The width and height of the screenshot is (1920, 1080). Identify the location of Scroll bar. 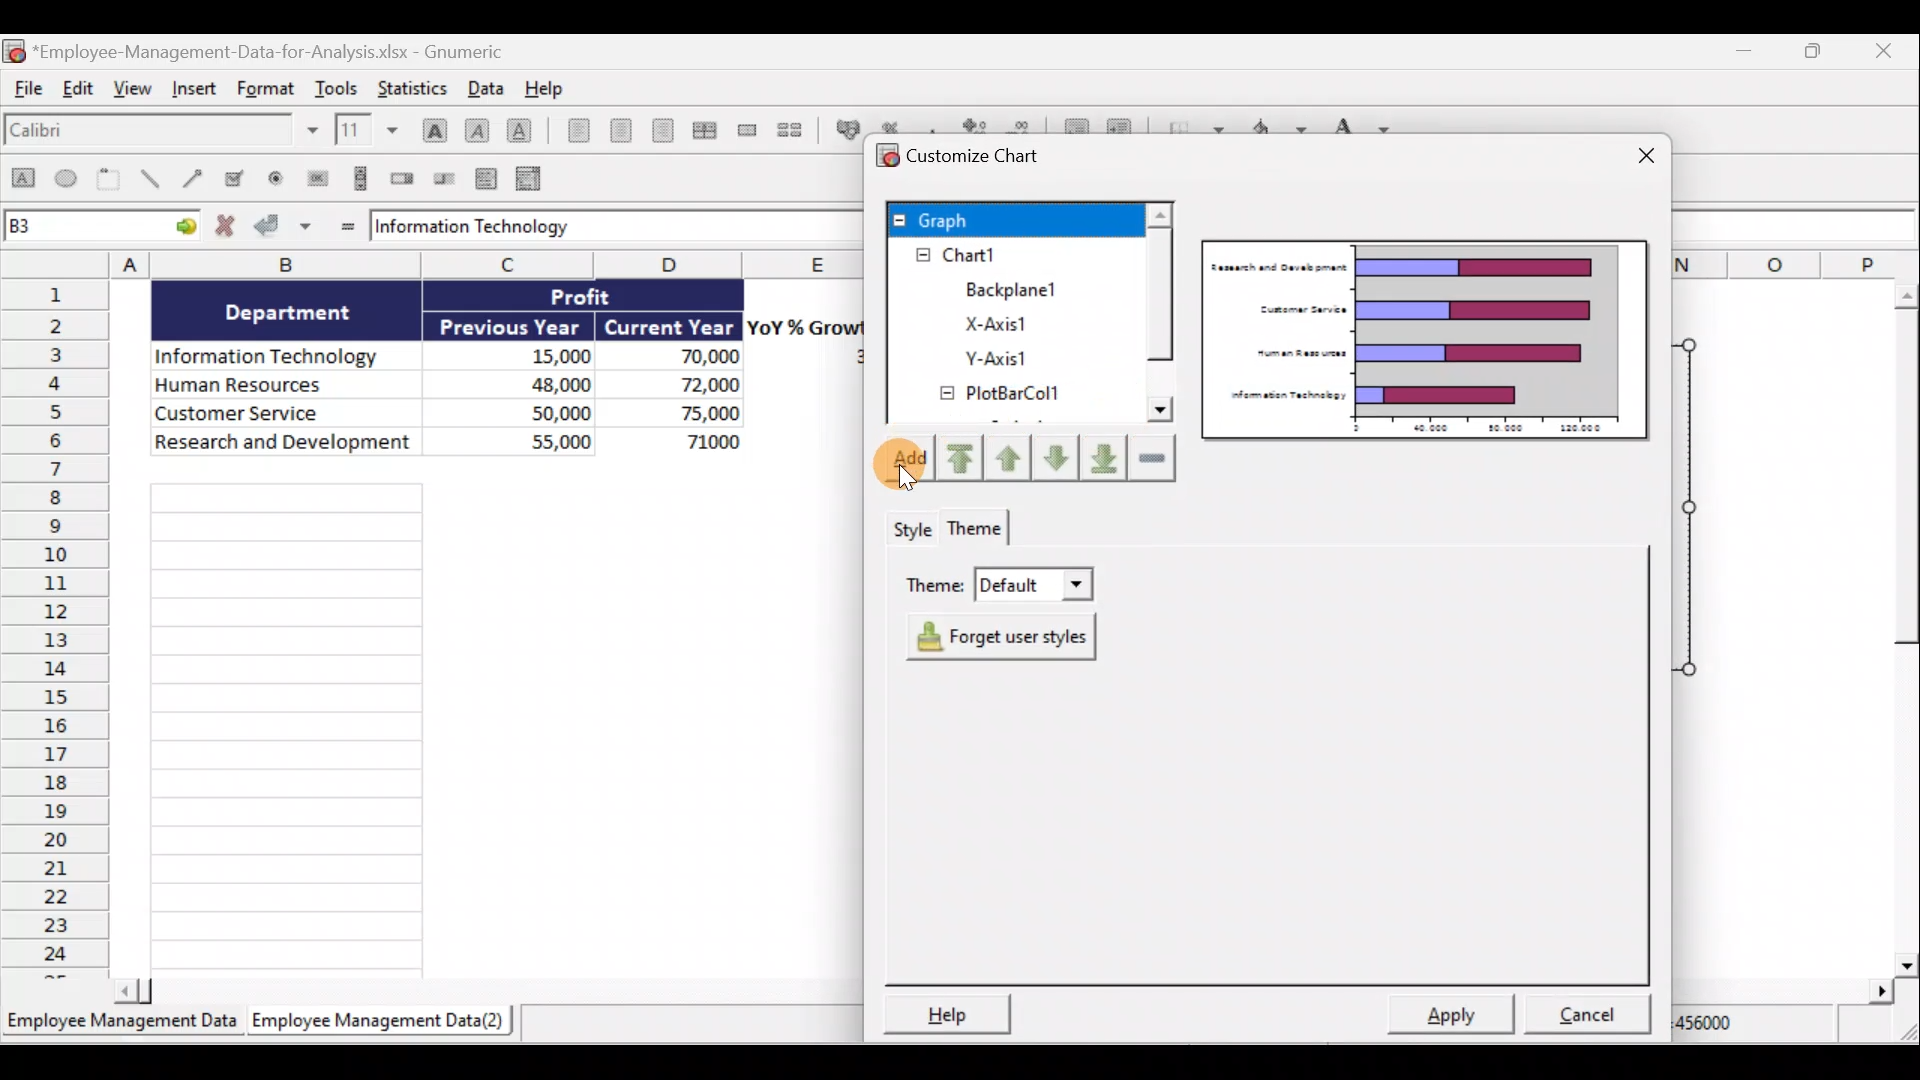
(488, 996).